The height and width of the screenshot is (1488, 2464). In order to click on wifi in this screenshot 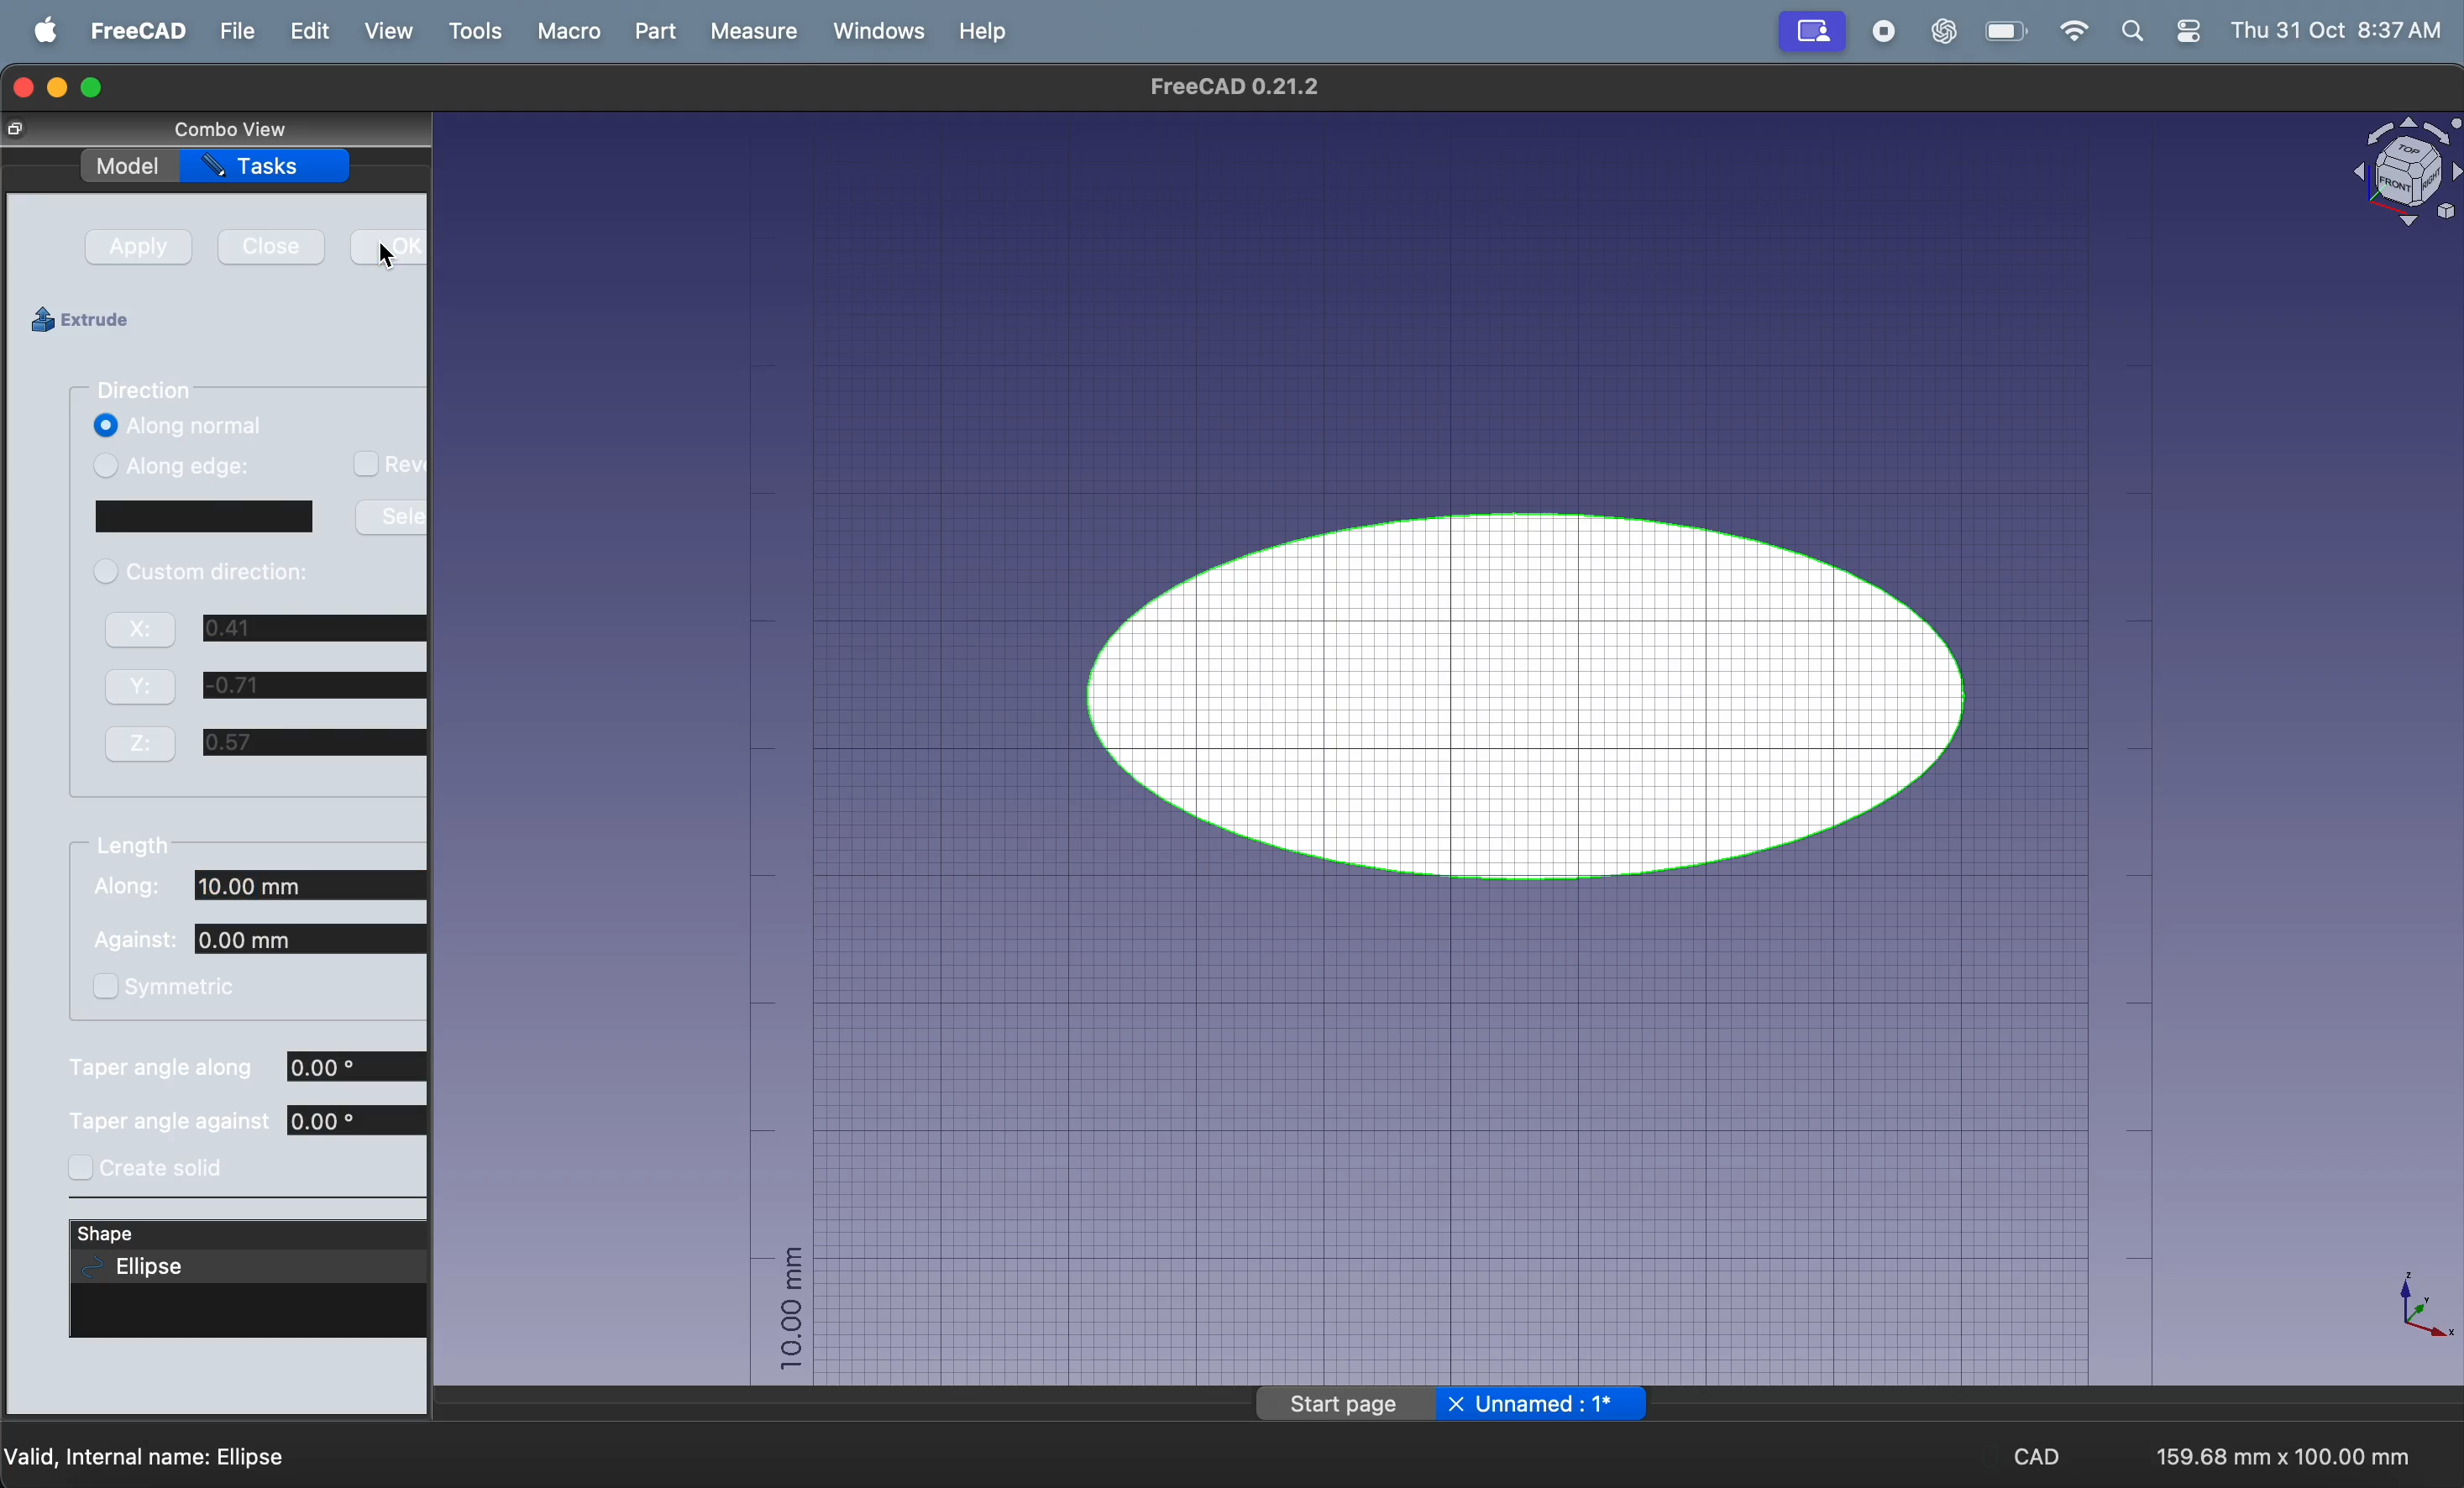, I will do `click(2070, 31)`.